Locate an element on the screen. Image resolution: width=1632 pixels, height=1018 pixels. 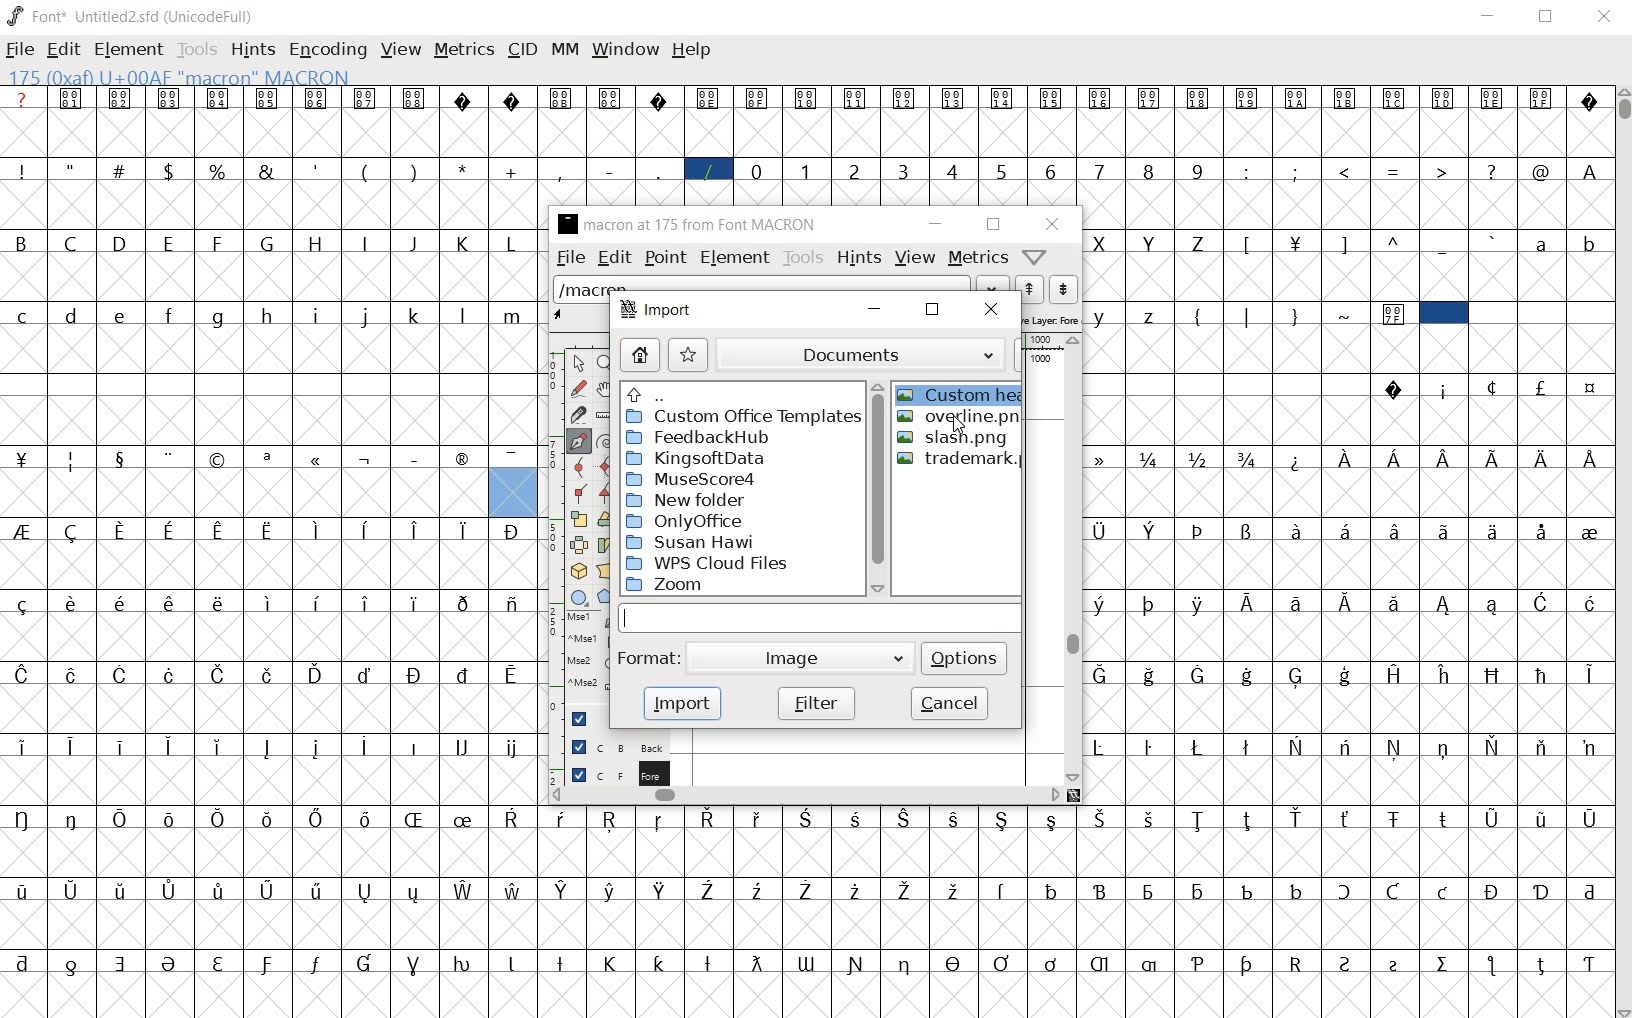
cell selected is located at coordinates (1443, 313).